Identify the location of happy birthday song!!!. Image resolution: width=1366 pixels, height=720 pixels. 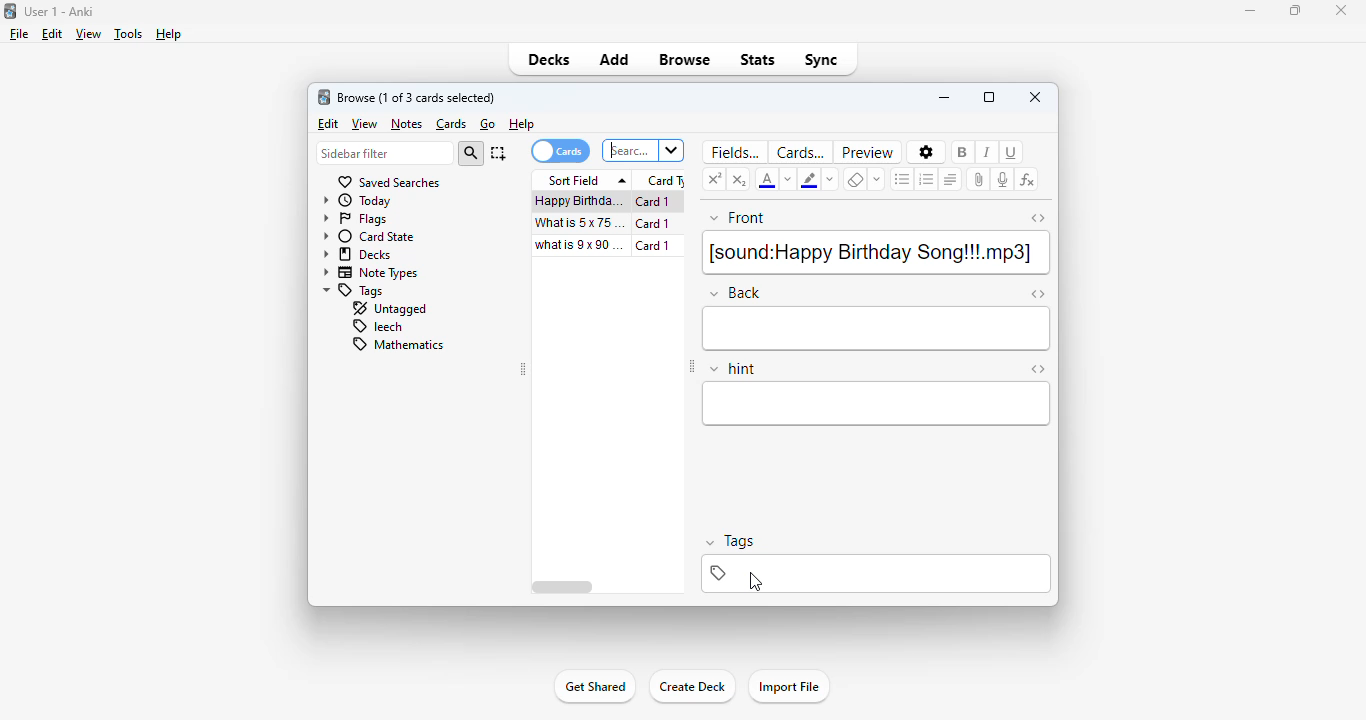
(579, 201).